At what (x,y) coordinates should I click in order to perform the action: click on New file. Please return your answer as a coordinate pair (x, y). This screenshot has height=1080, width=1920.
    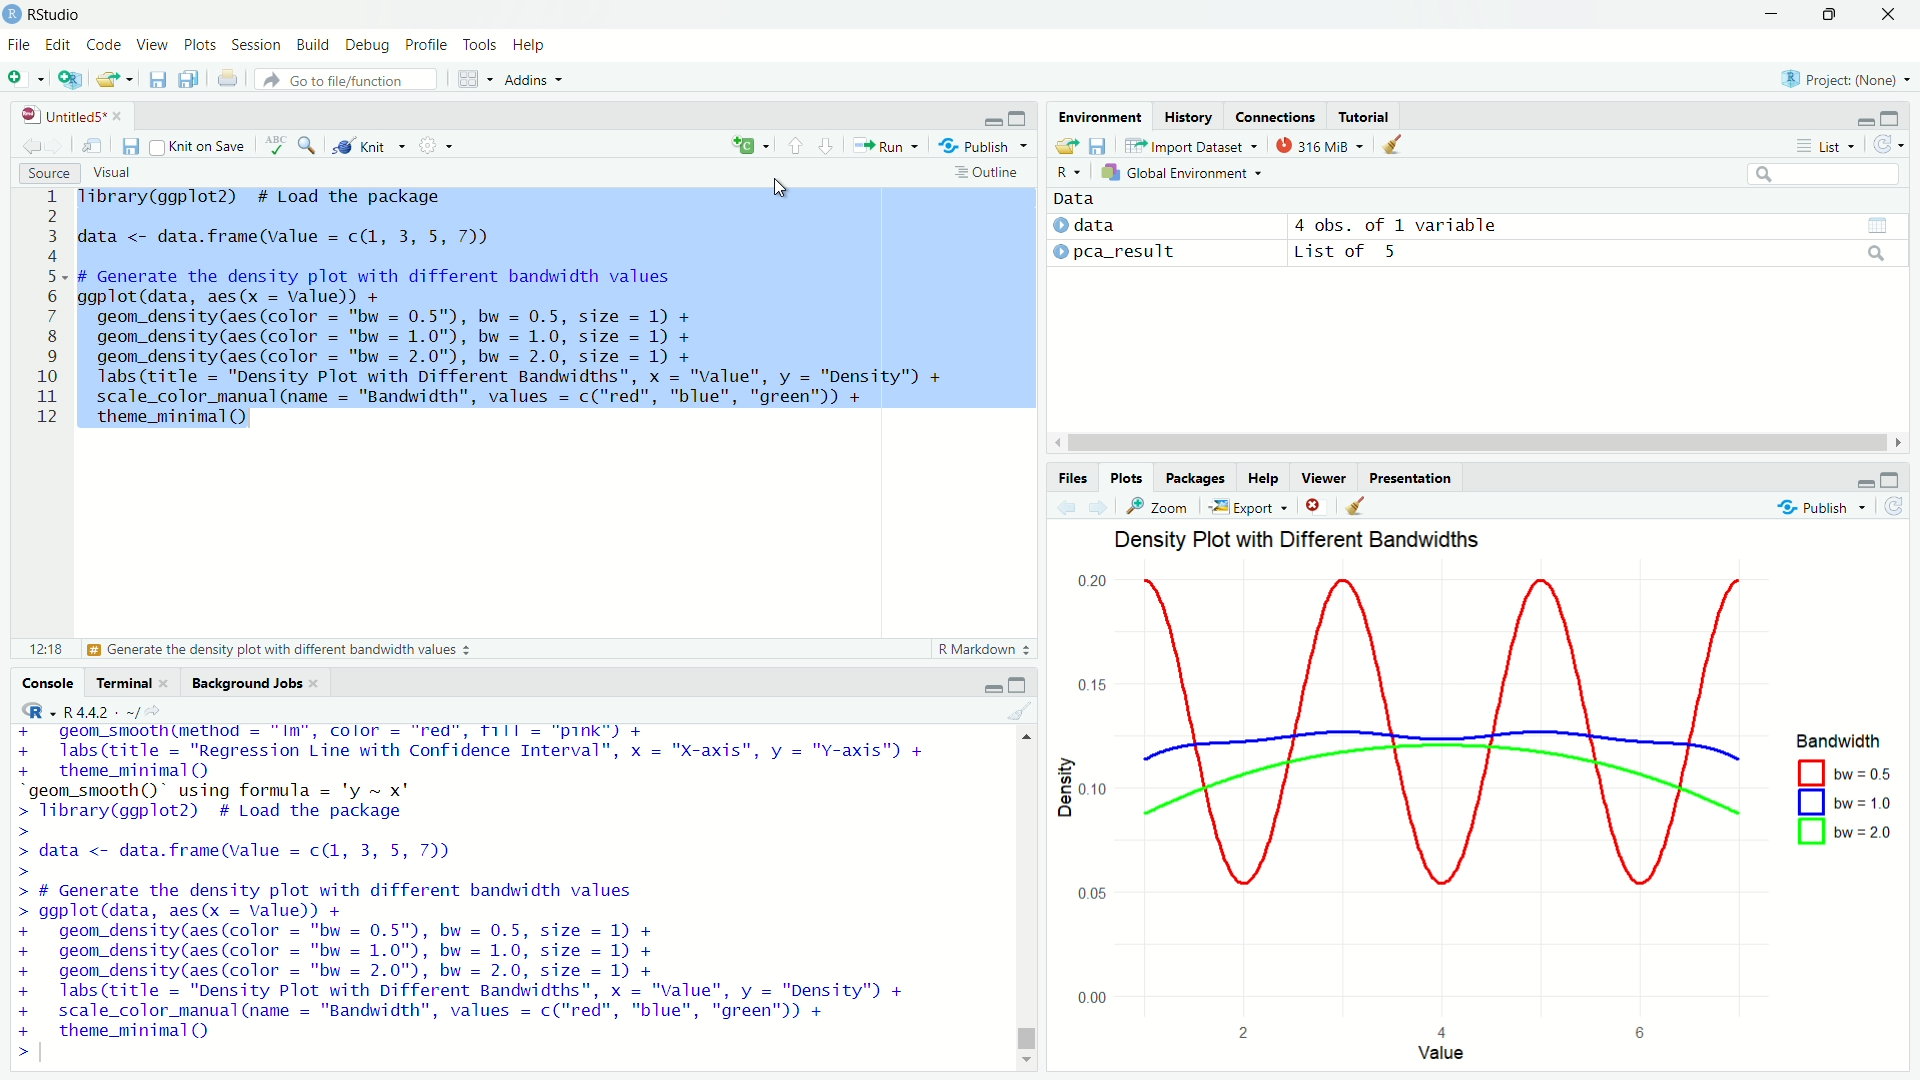
    Looking at the image, I should click on (26, 78).